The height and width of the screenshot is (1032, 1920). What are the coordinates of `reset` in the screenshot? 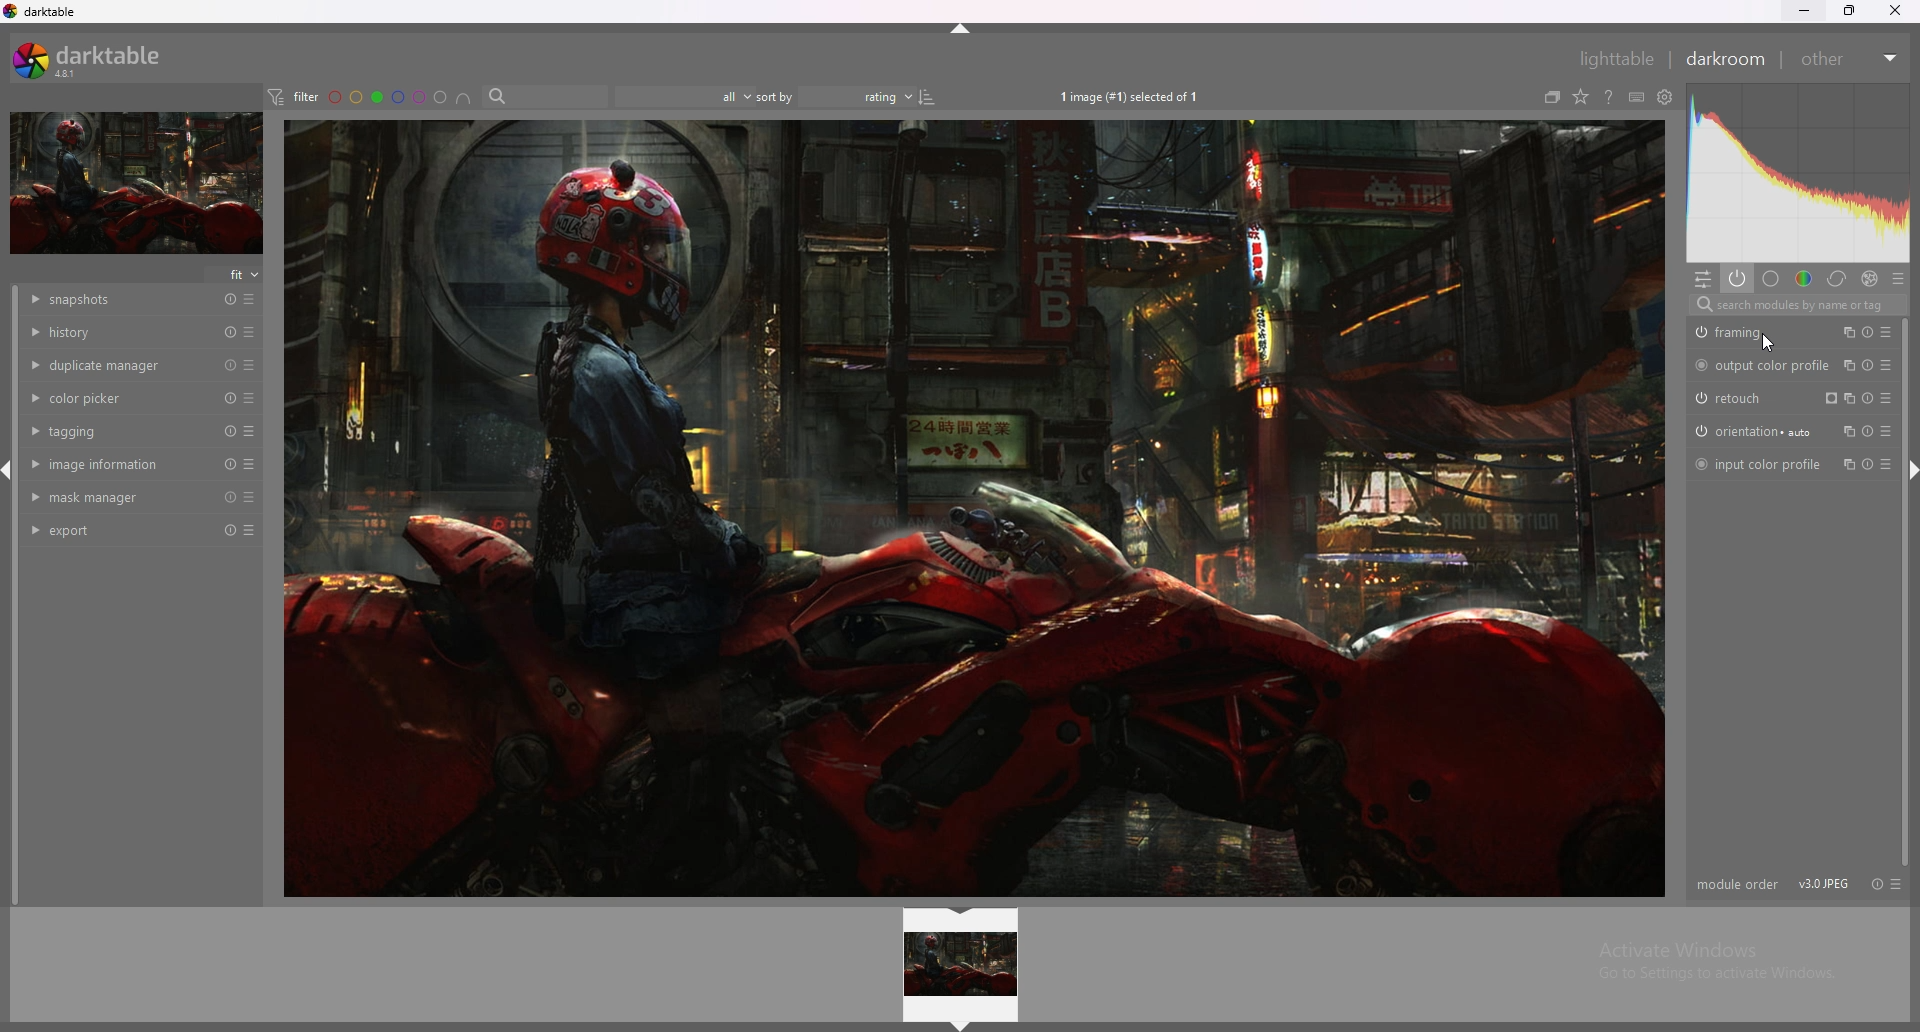 It's located at (230, 431).